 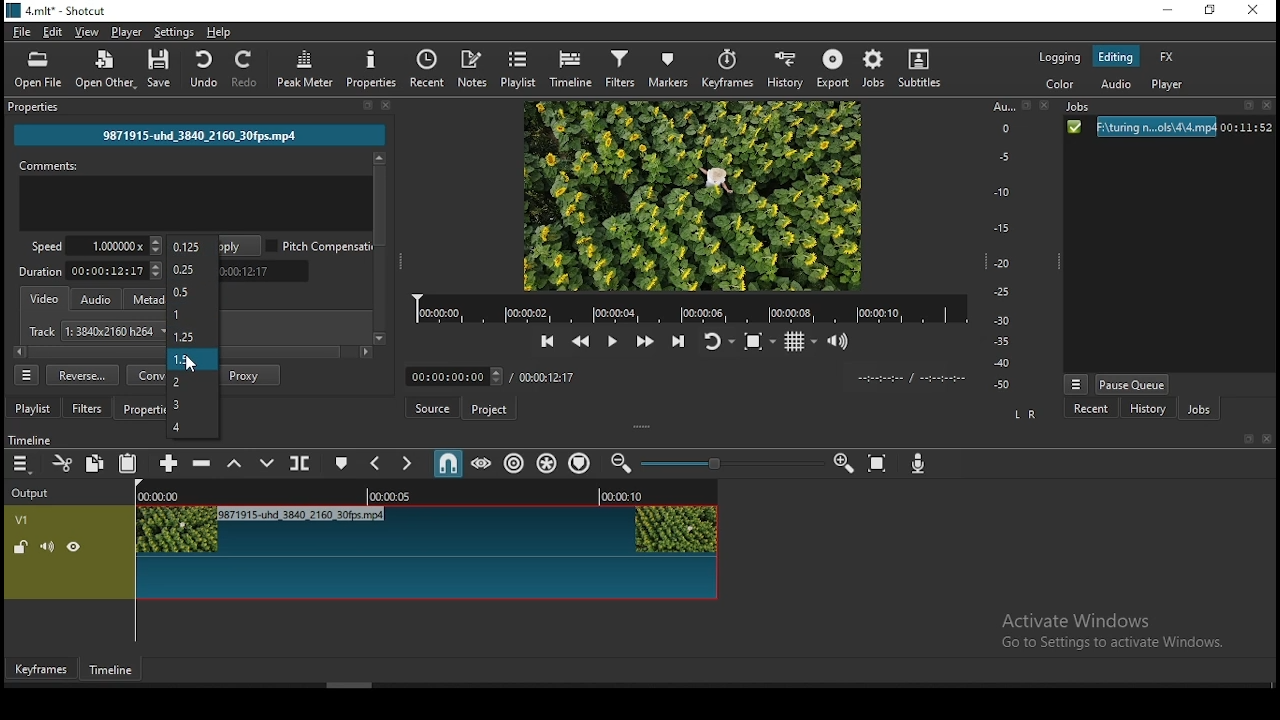 What do you see at coordinates (445, 465) in the screenshot?
I see `snap` at bounding box center [445, 465].